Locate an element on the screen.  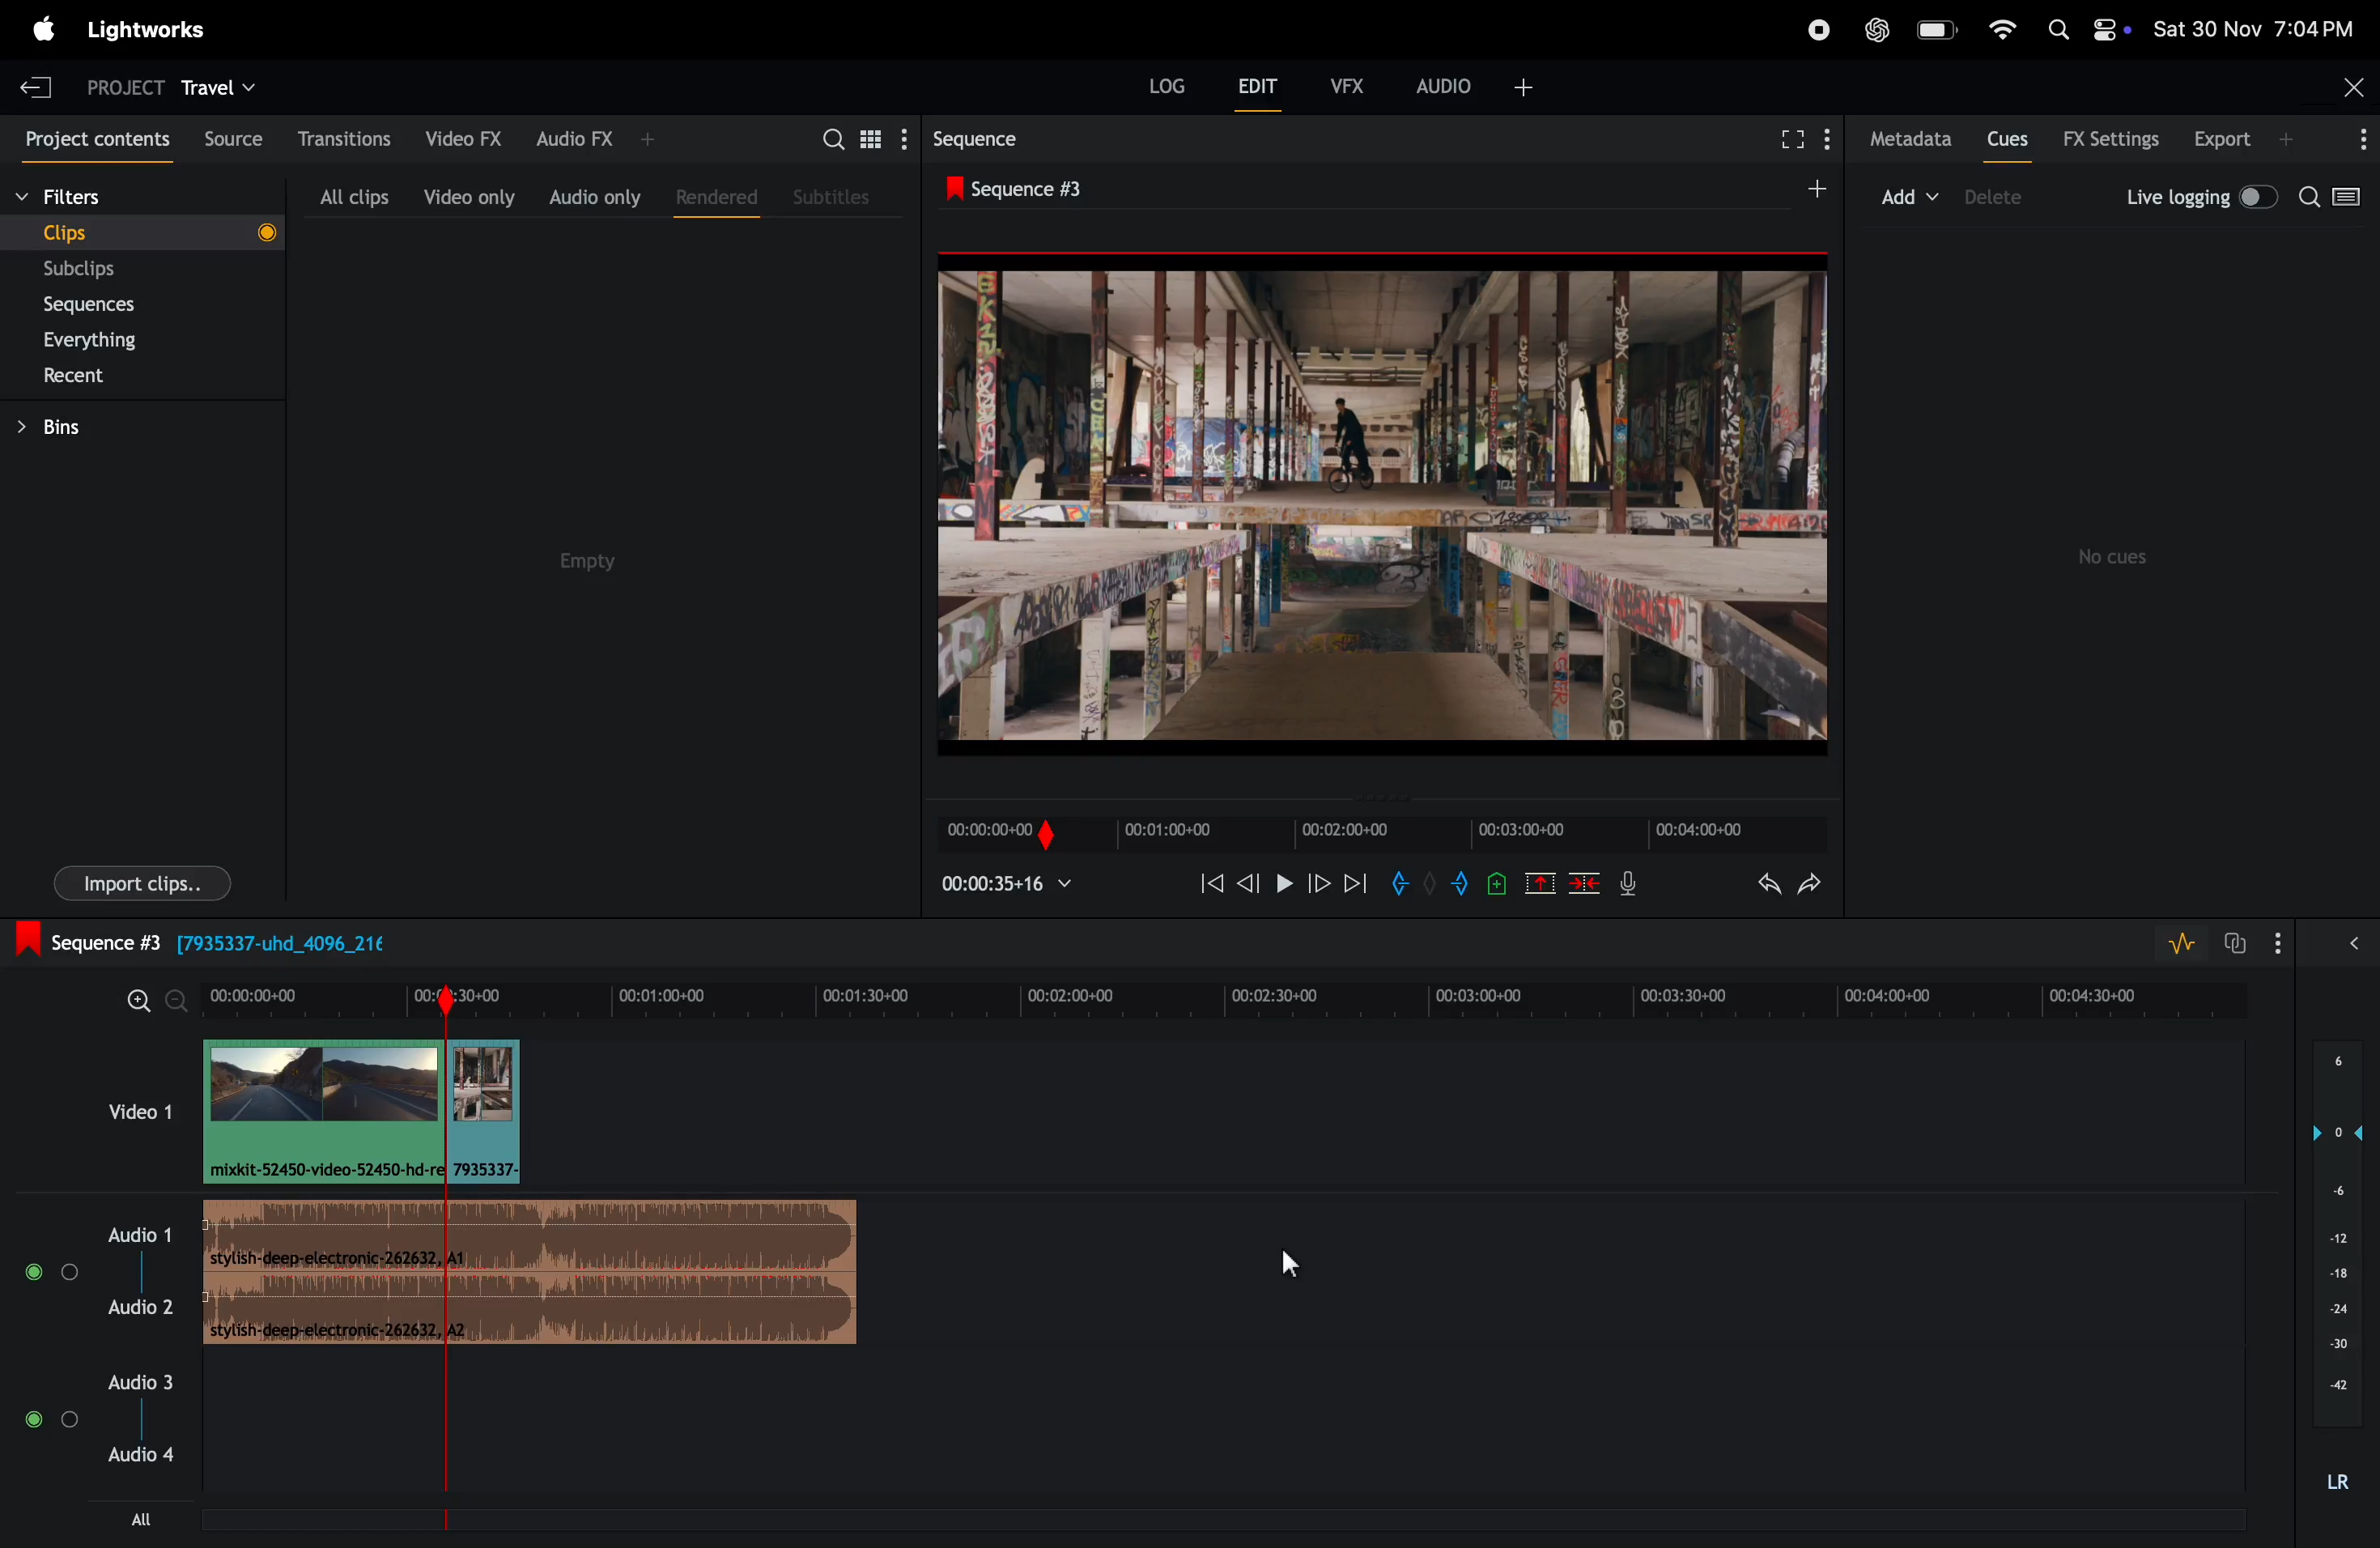
Sat 30 Nov 7:04PM is located at coordinates (2263, 28).